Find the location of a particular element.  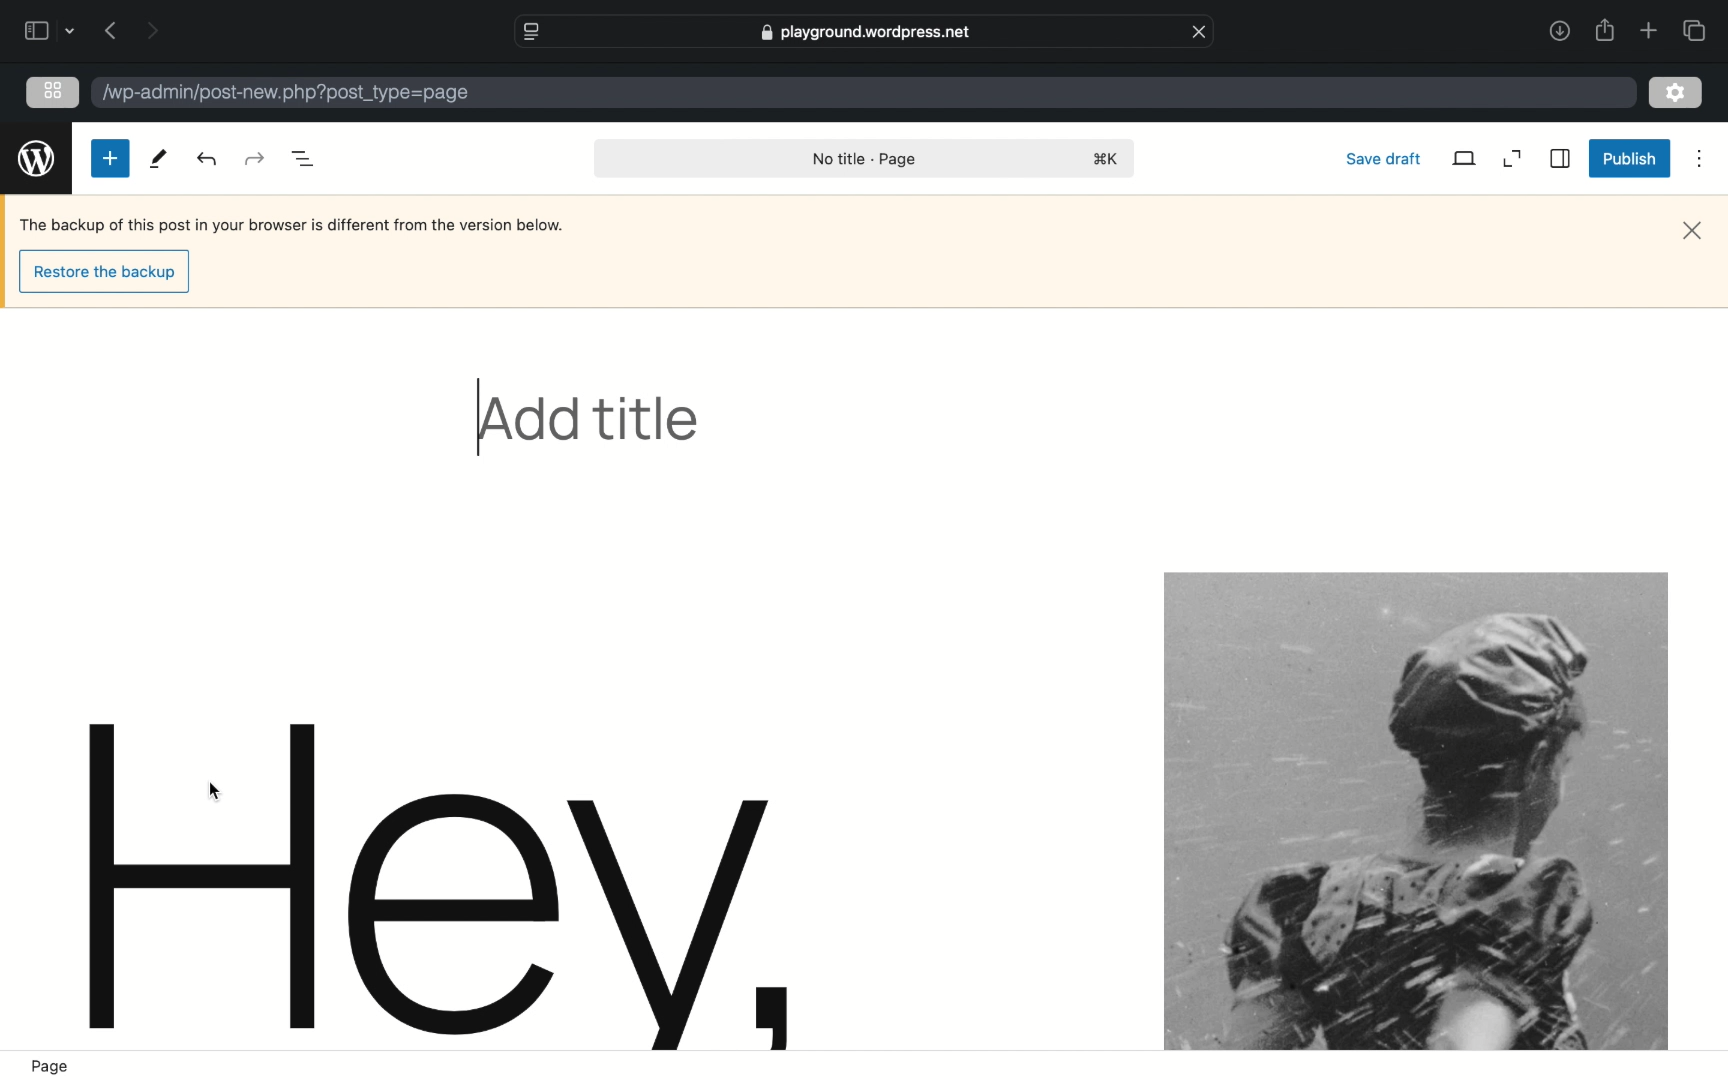

website settings is located at coordinates (531, 32).